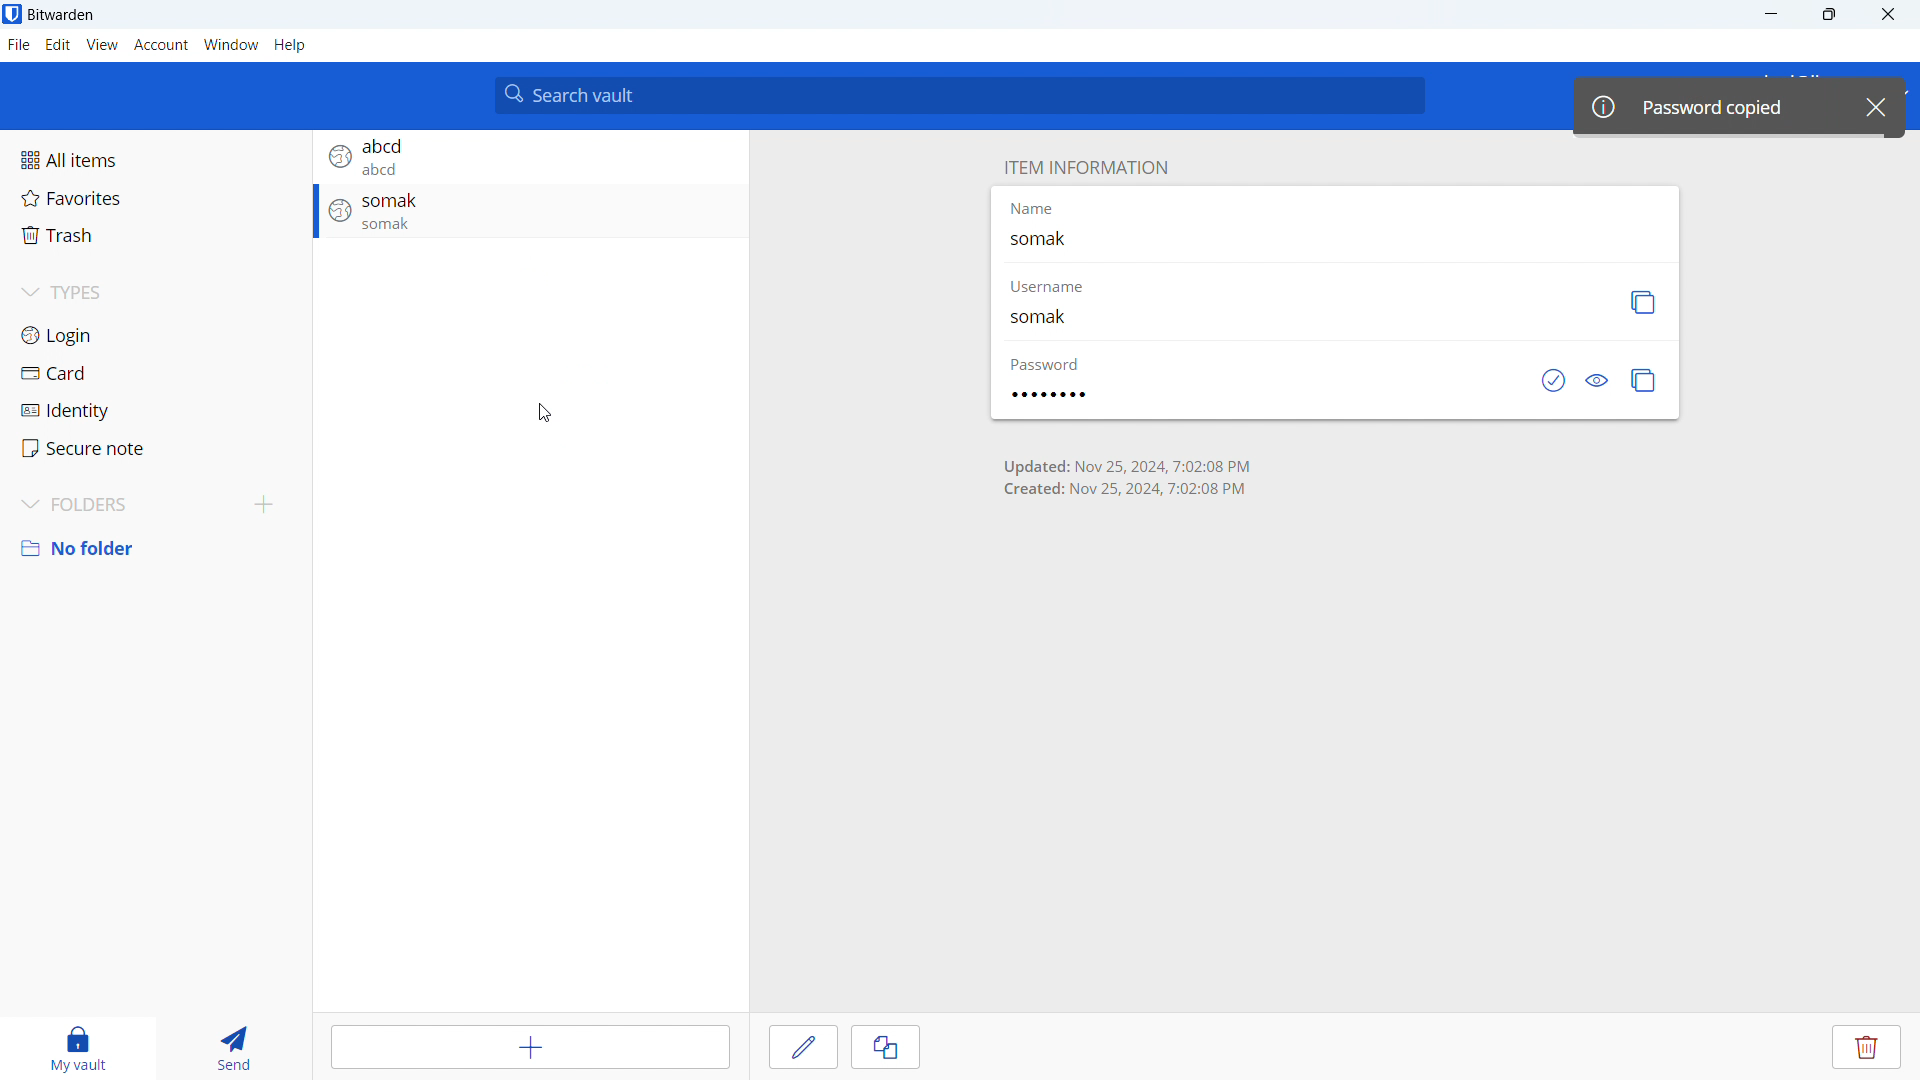 The image size is (1920, 1080). What do you see at coordinates (530, 1047) in the screenshot?
I see `add item` at bounding box center [530, 1047].